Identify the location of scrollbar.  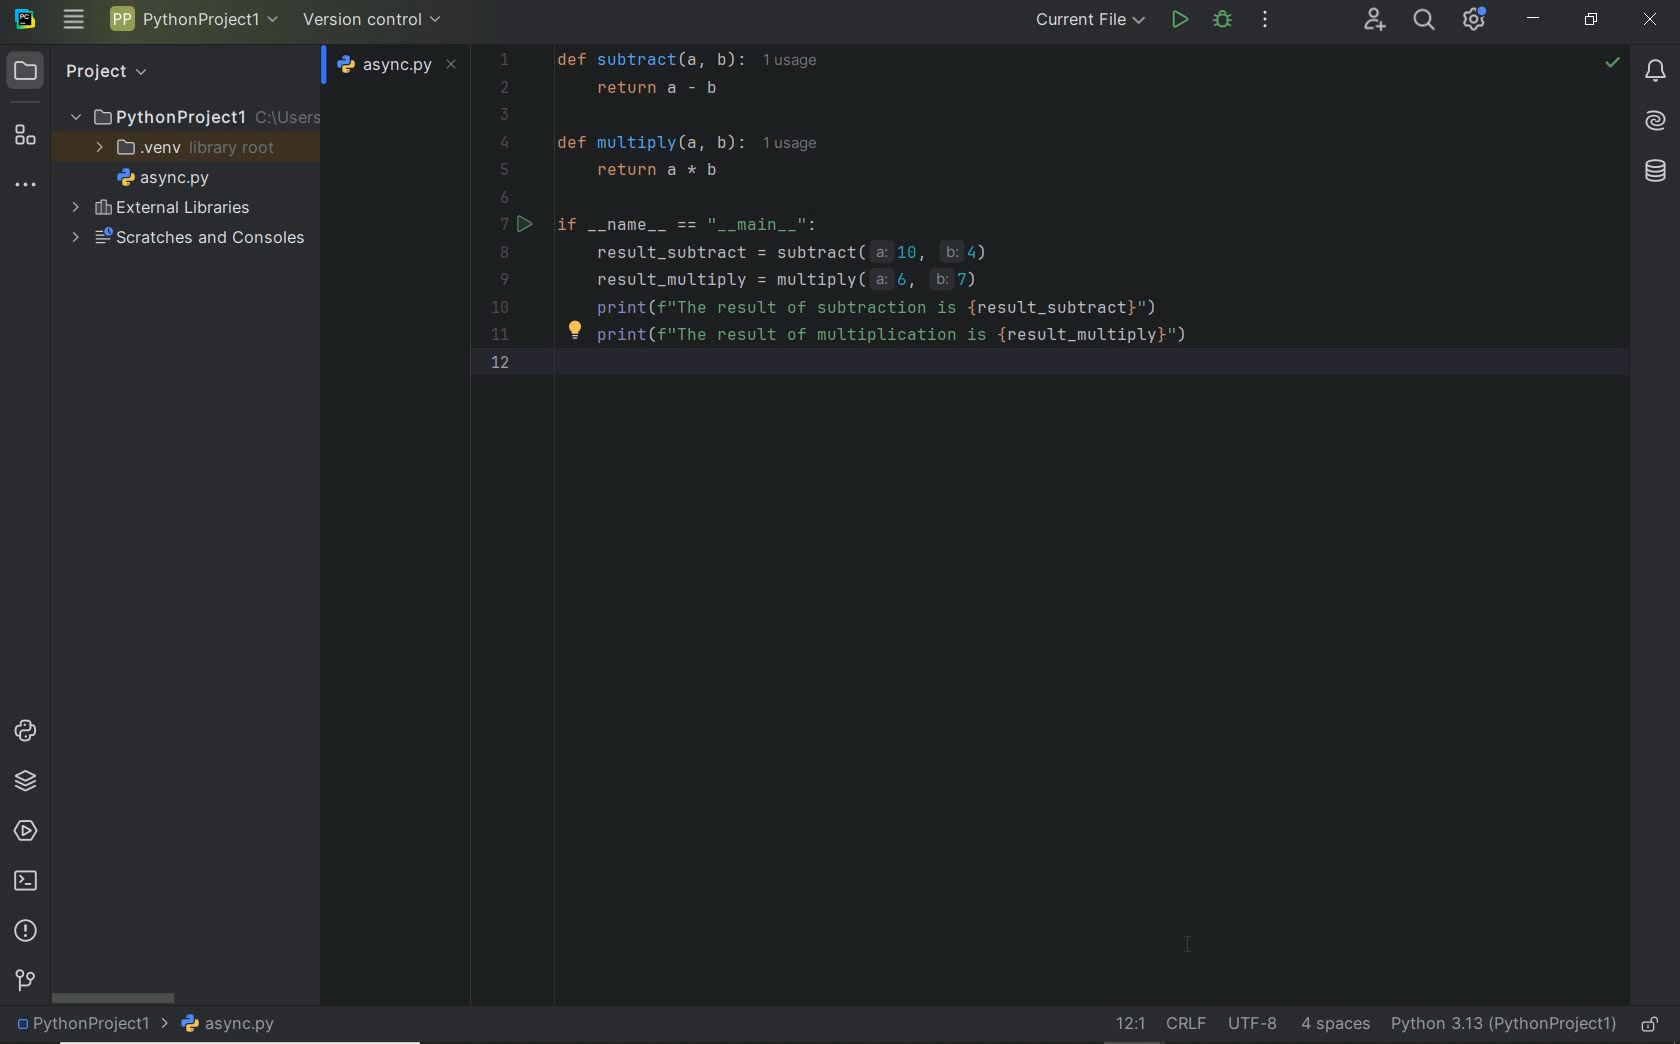
(111, 997).